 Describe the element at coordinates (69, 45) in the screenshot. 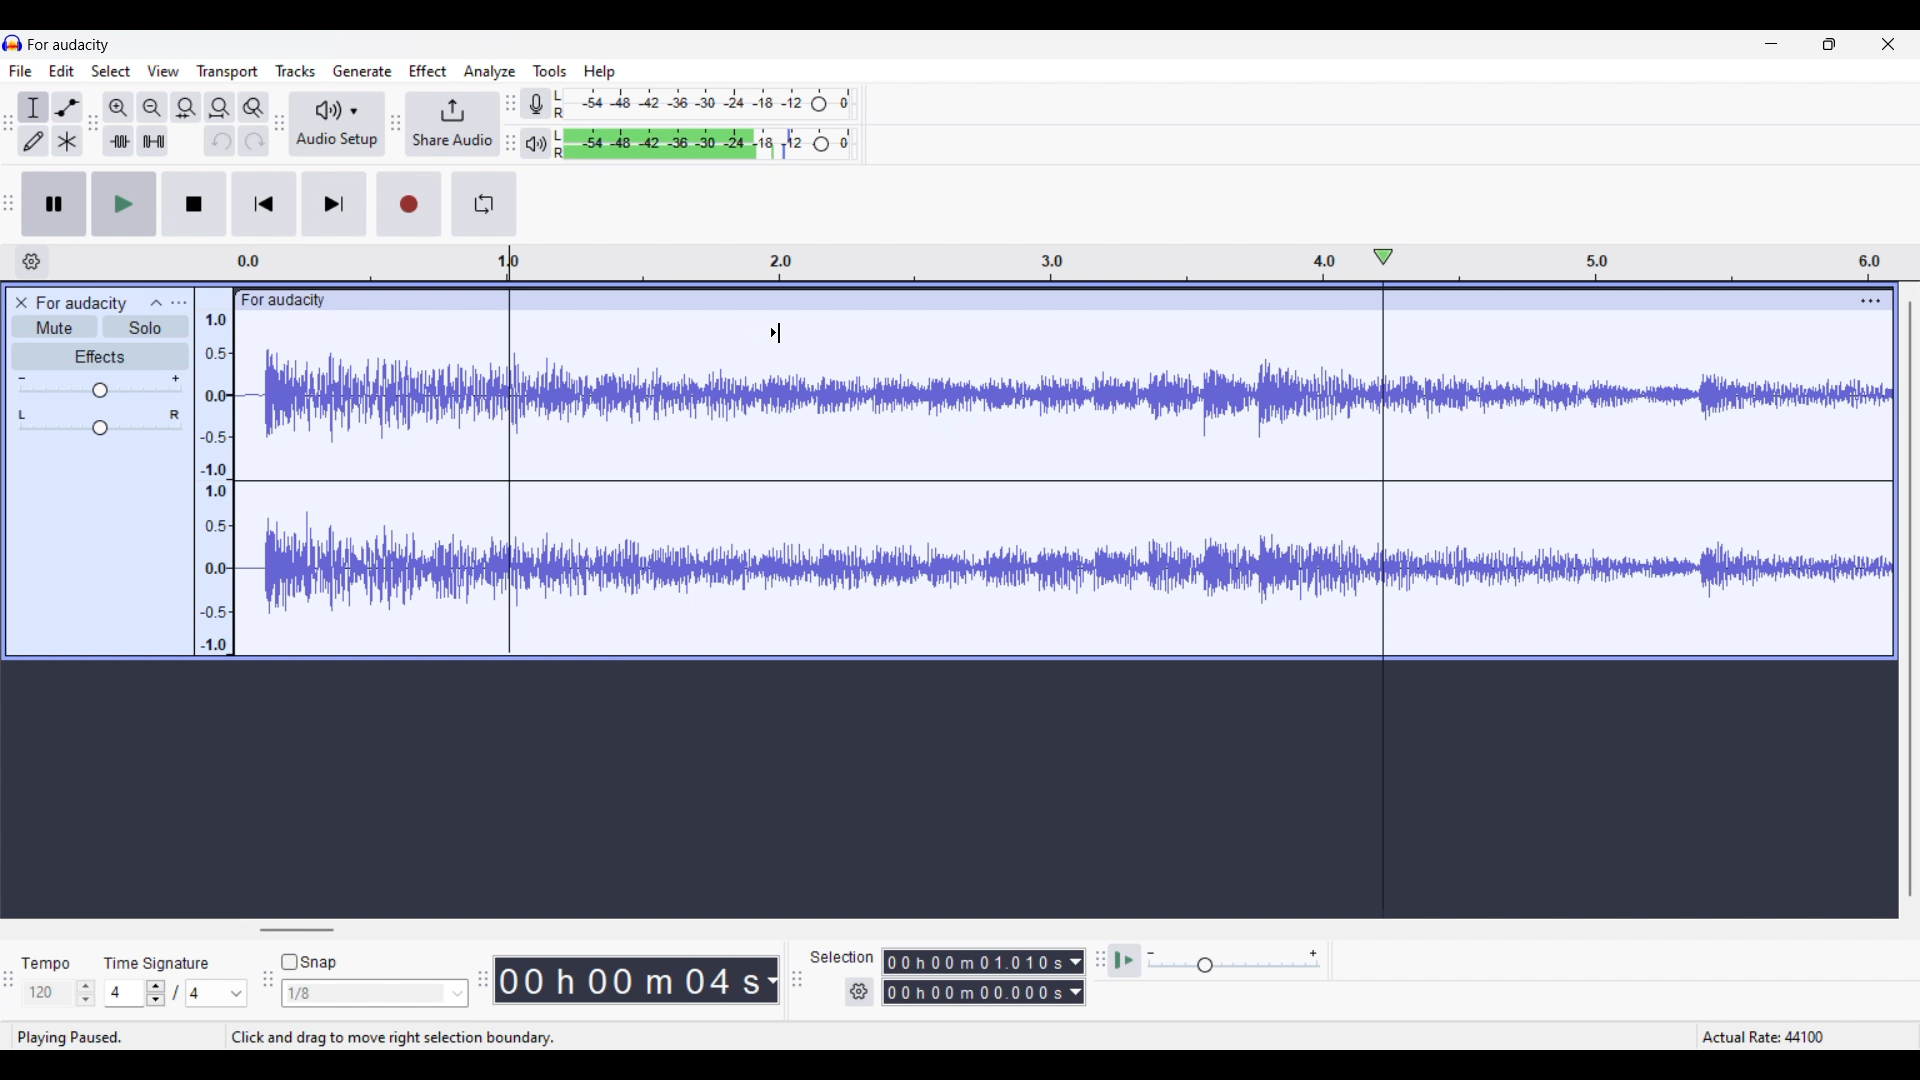

I see `for audacity` at that location.